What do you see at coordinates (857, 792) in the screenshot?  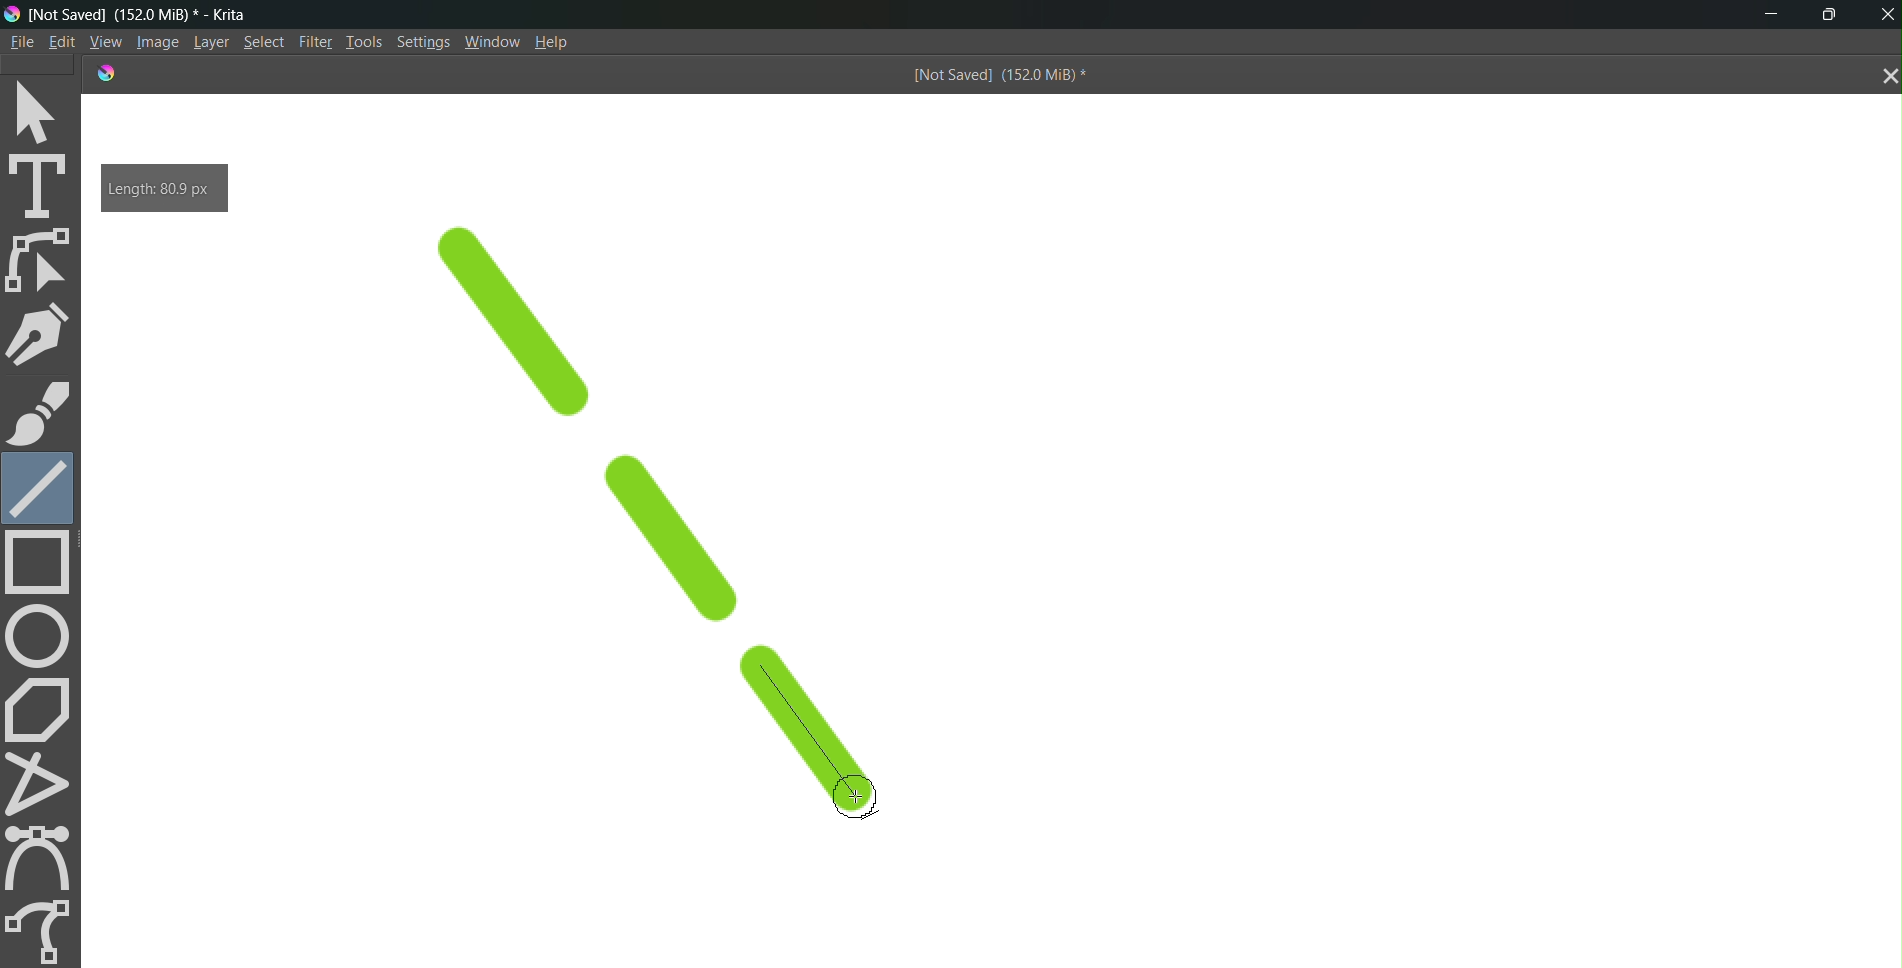 I see `cursor` at bounding box center [857, 792].